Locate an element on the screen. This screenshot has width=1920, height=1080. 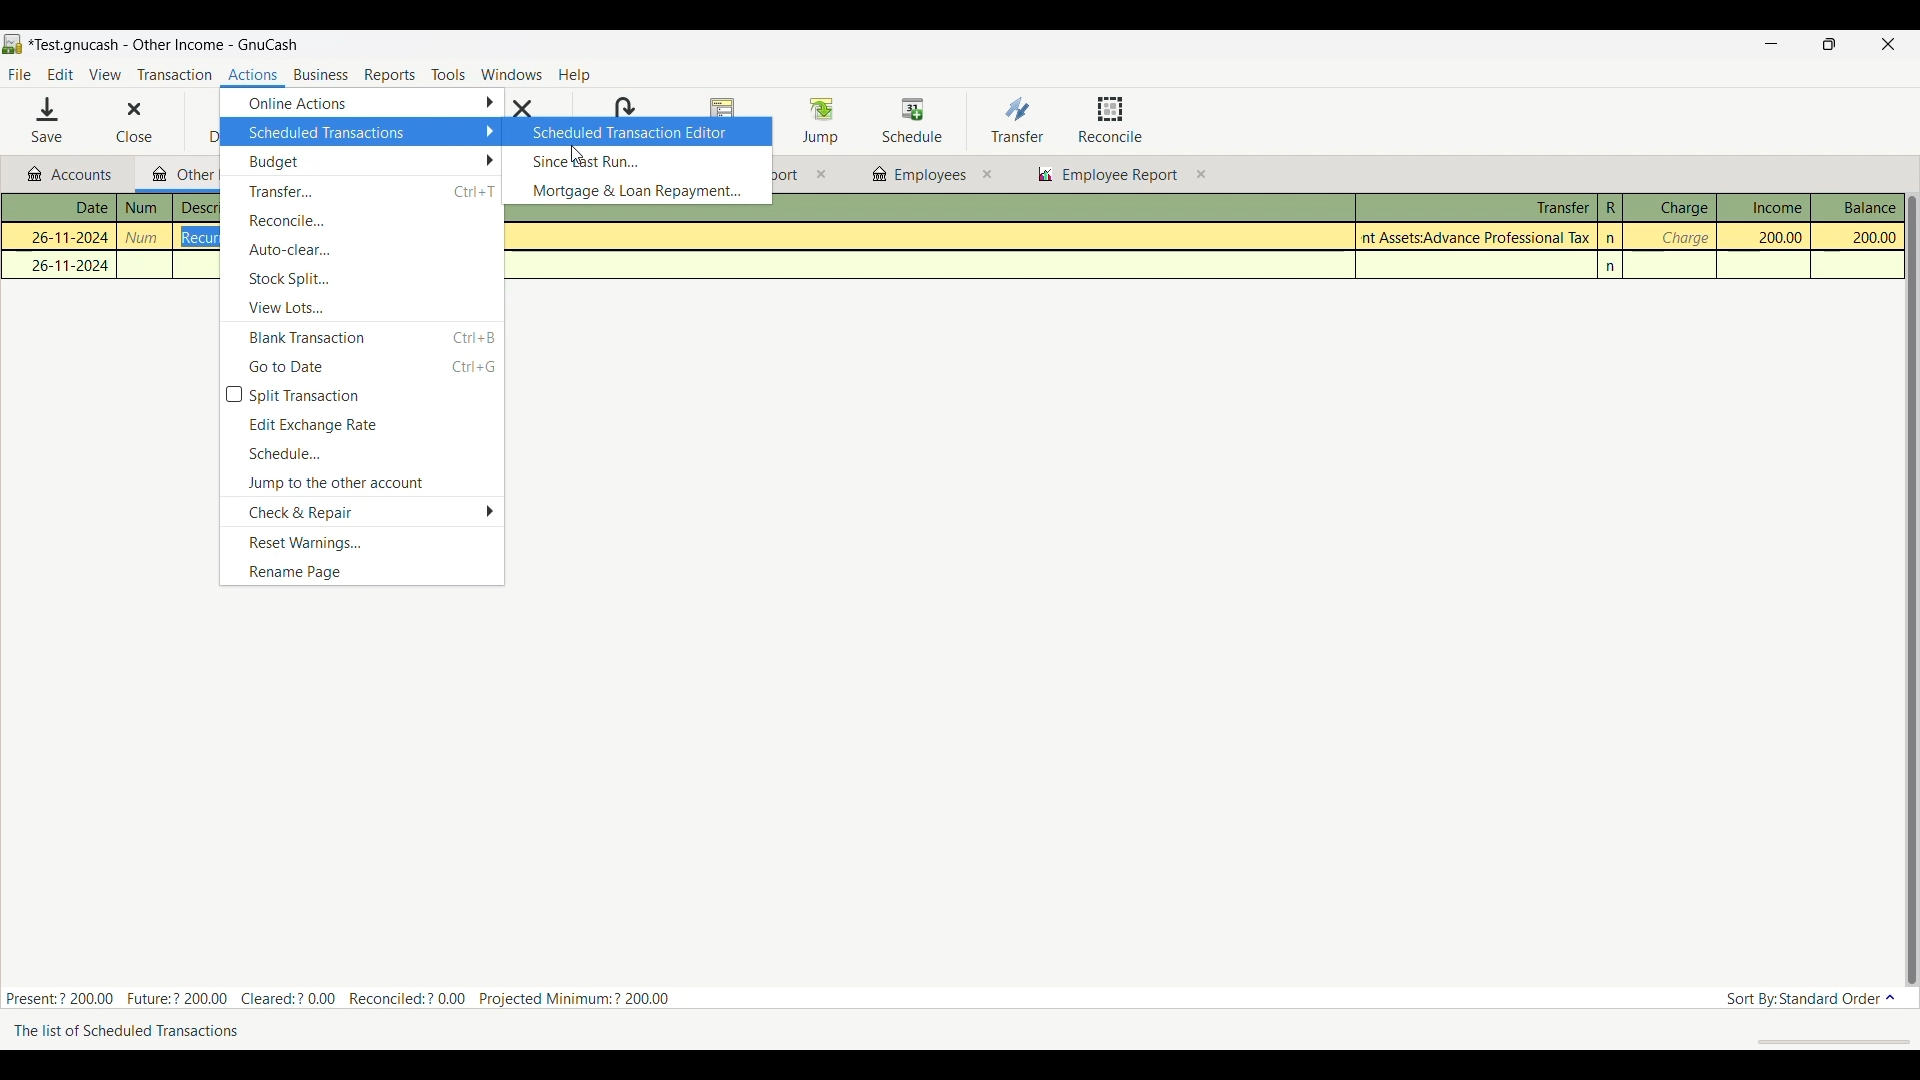
26-11-2024 is located at coordinates (65, 265).